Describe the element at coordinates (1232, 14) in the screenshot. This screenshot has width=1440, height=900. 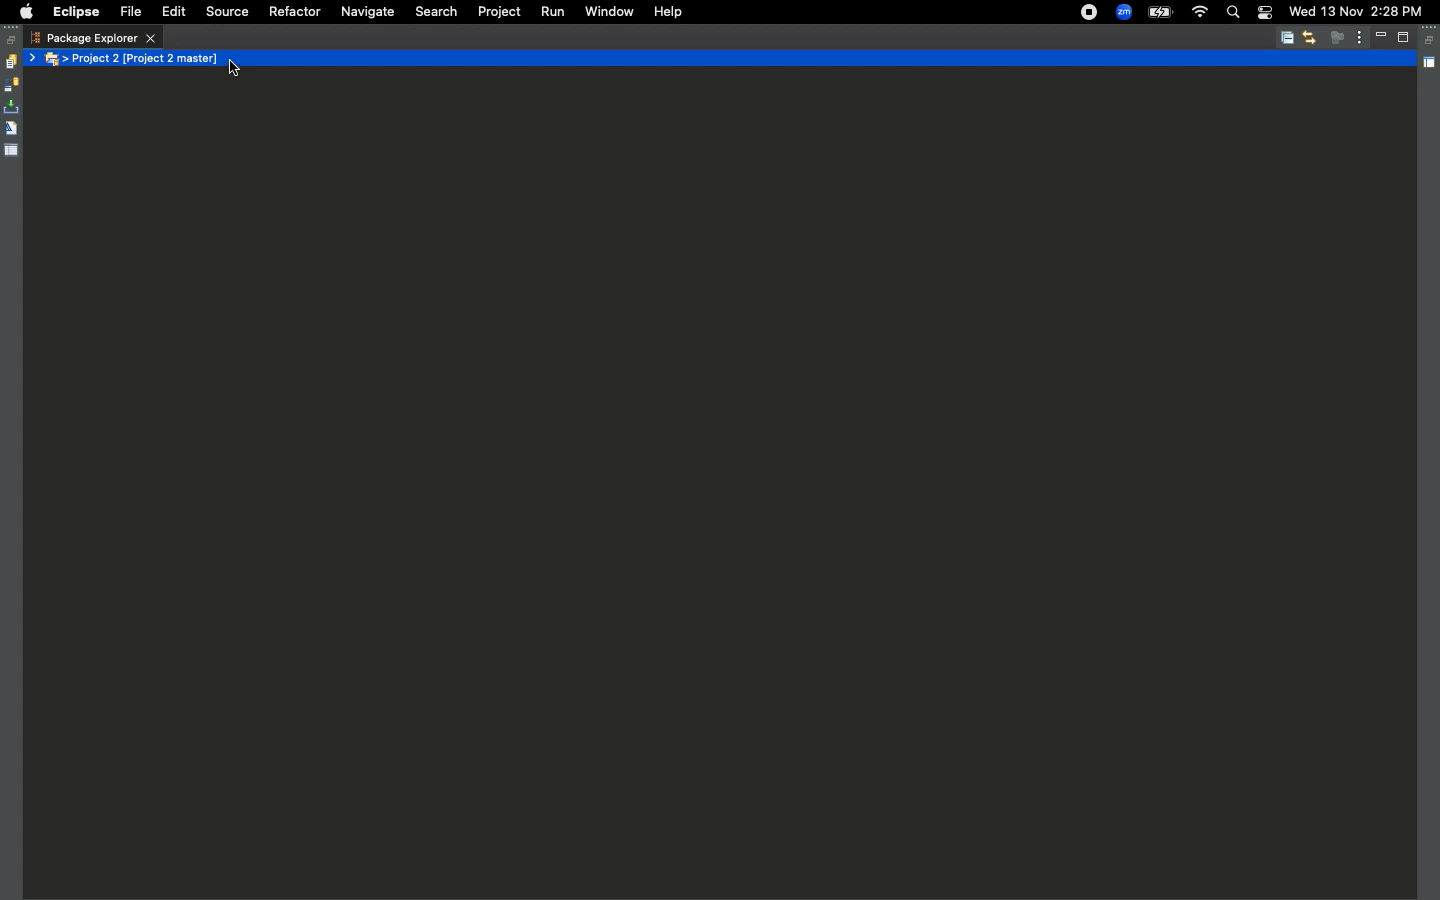
I see `Search` at that location.